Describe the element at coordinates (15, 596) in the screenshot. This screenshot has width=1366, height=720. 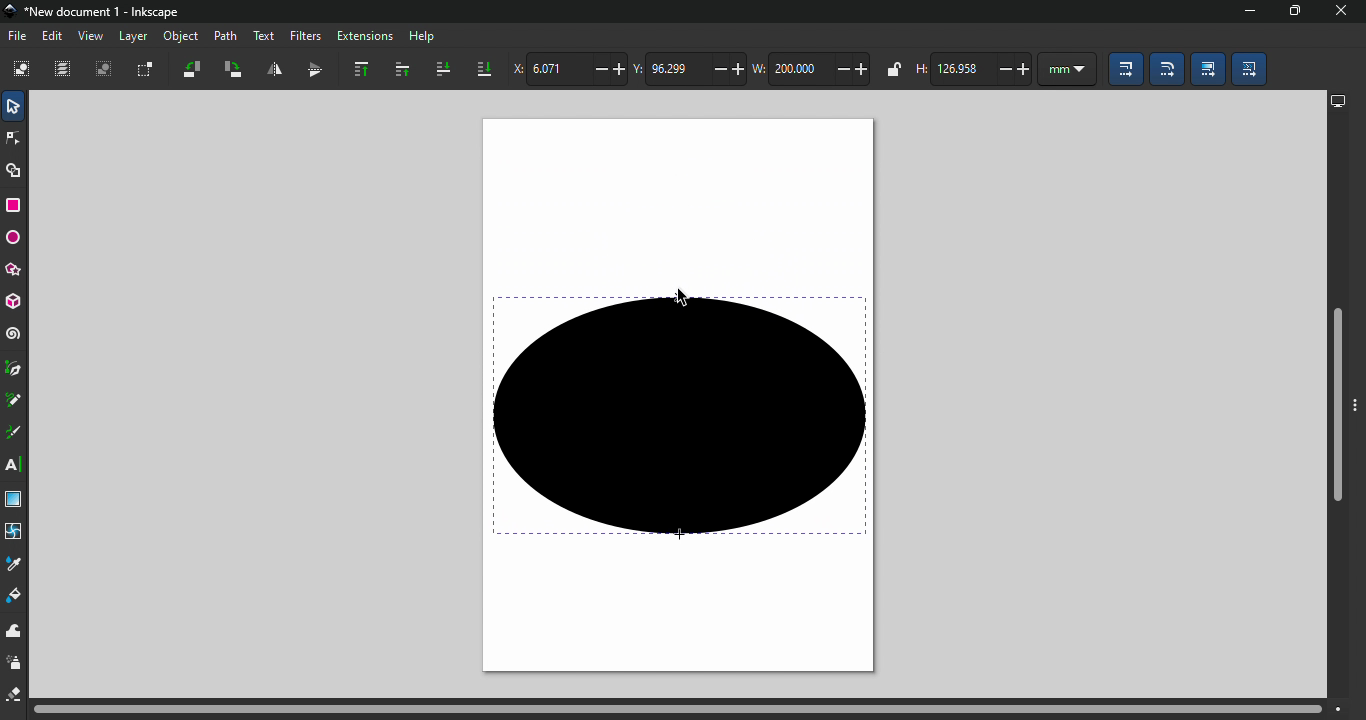
I see `Paint bucket` at that location.